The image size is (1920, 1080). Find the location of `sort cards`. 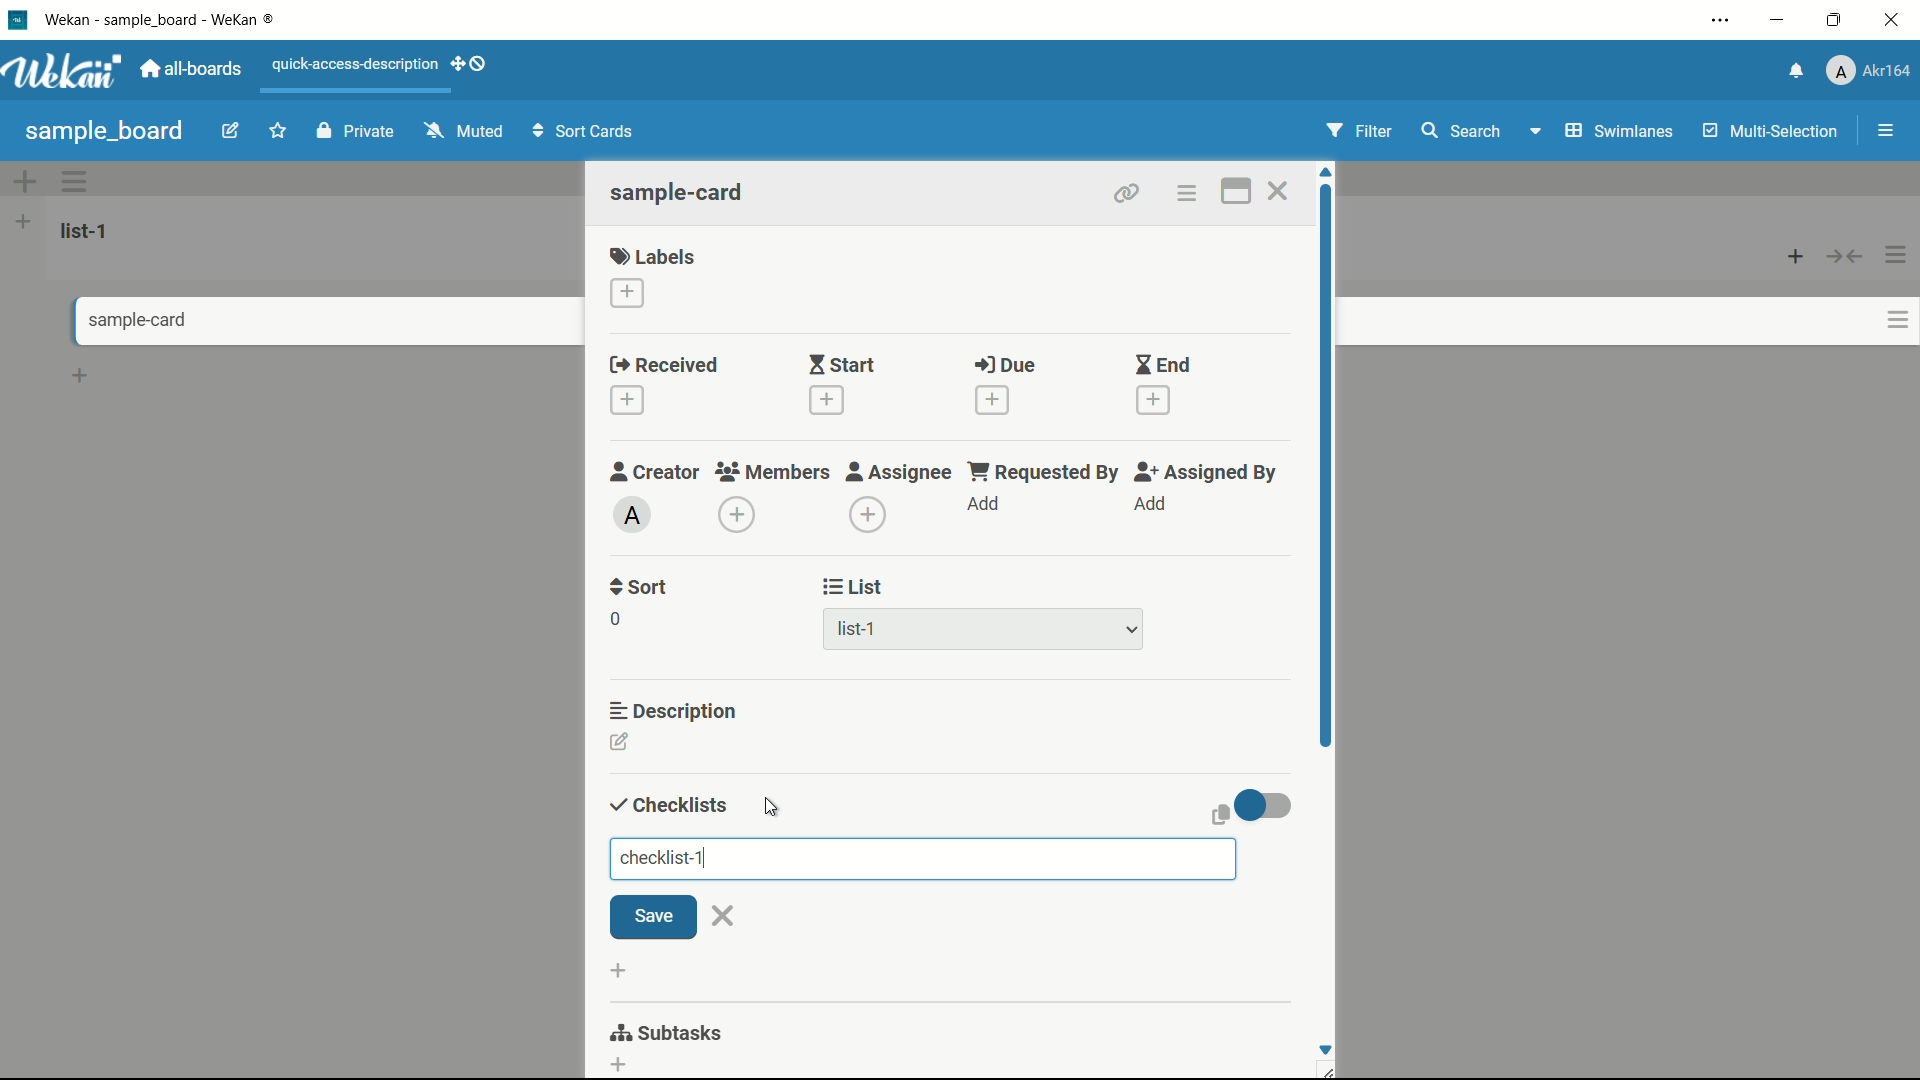

sort cards is located at coordinates (585, 133).